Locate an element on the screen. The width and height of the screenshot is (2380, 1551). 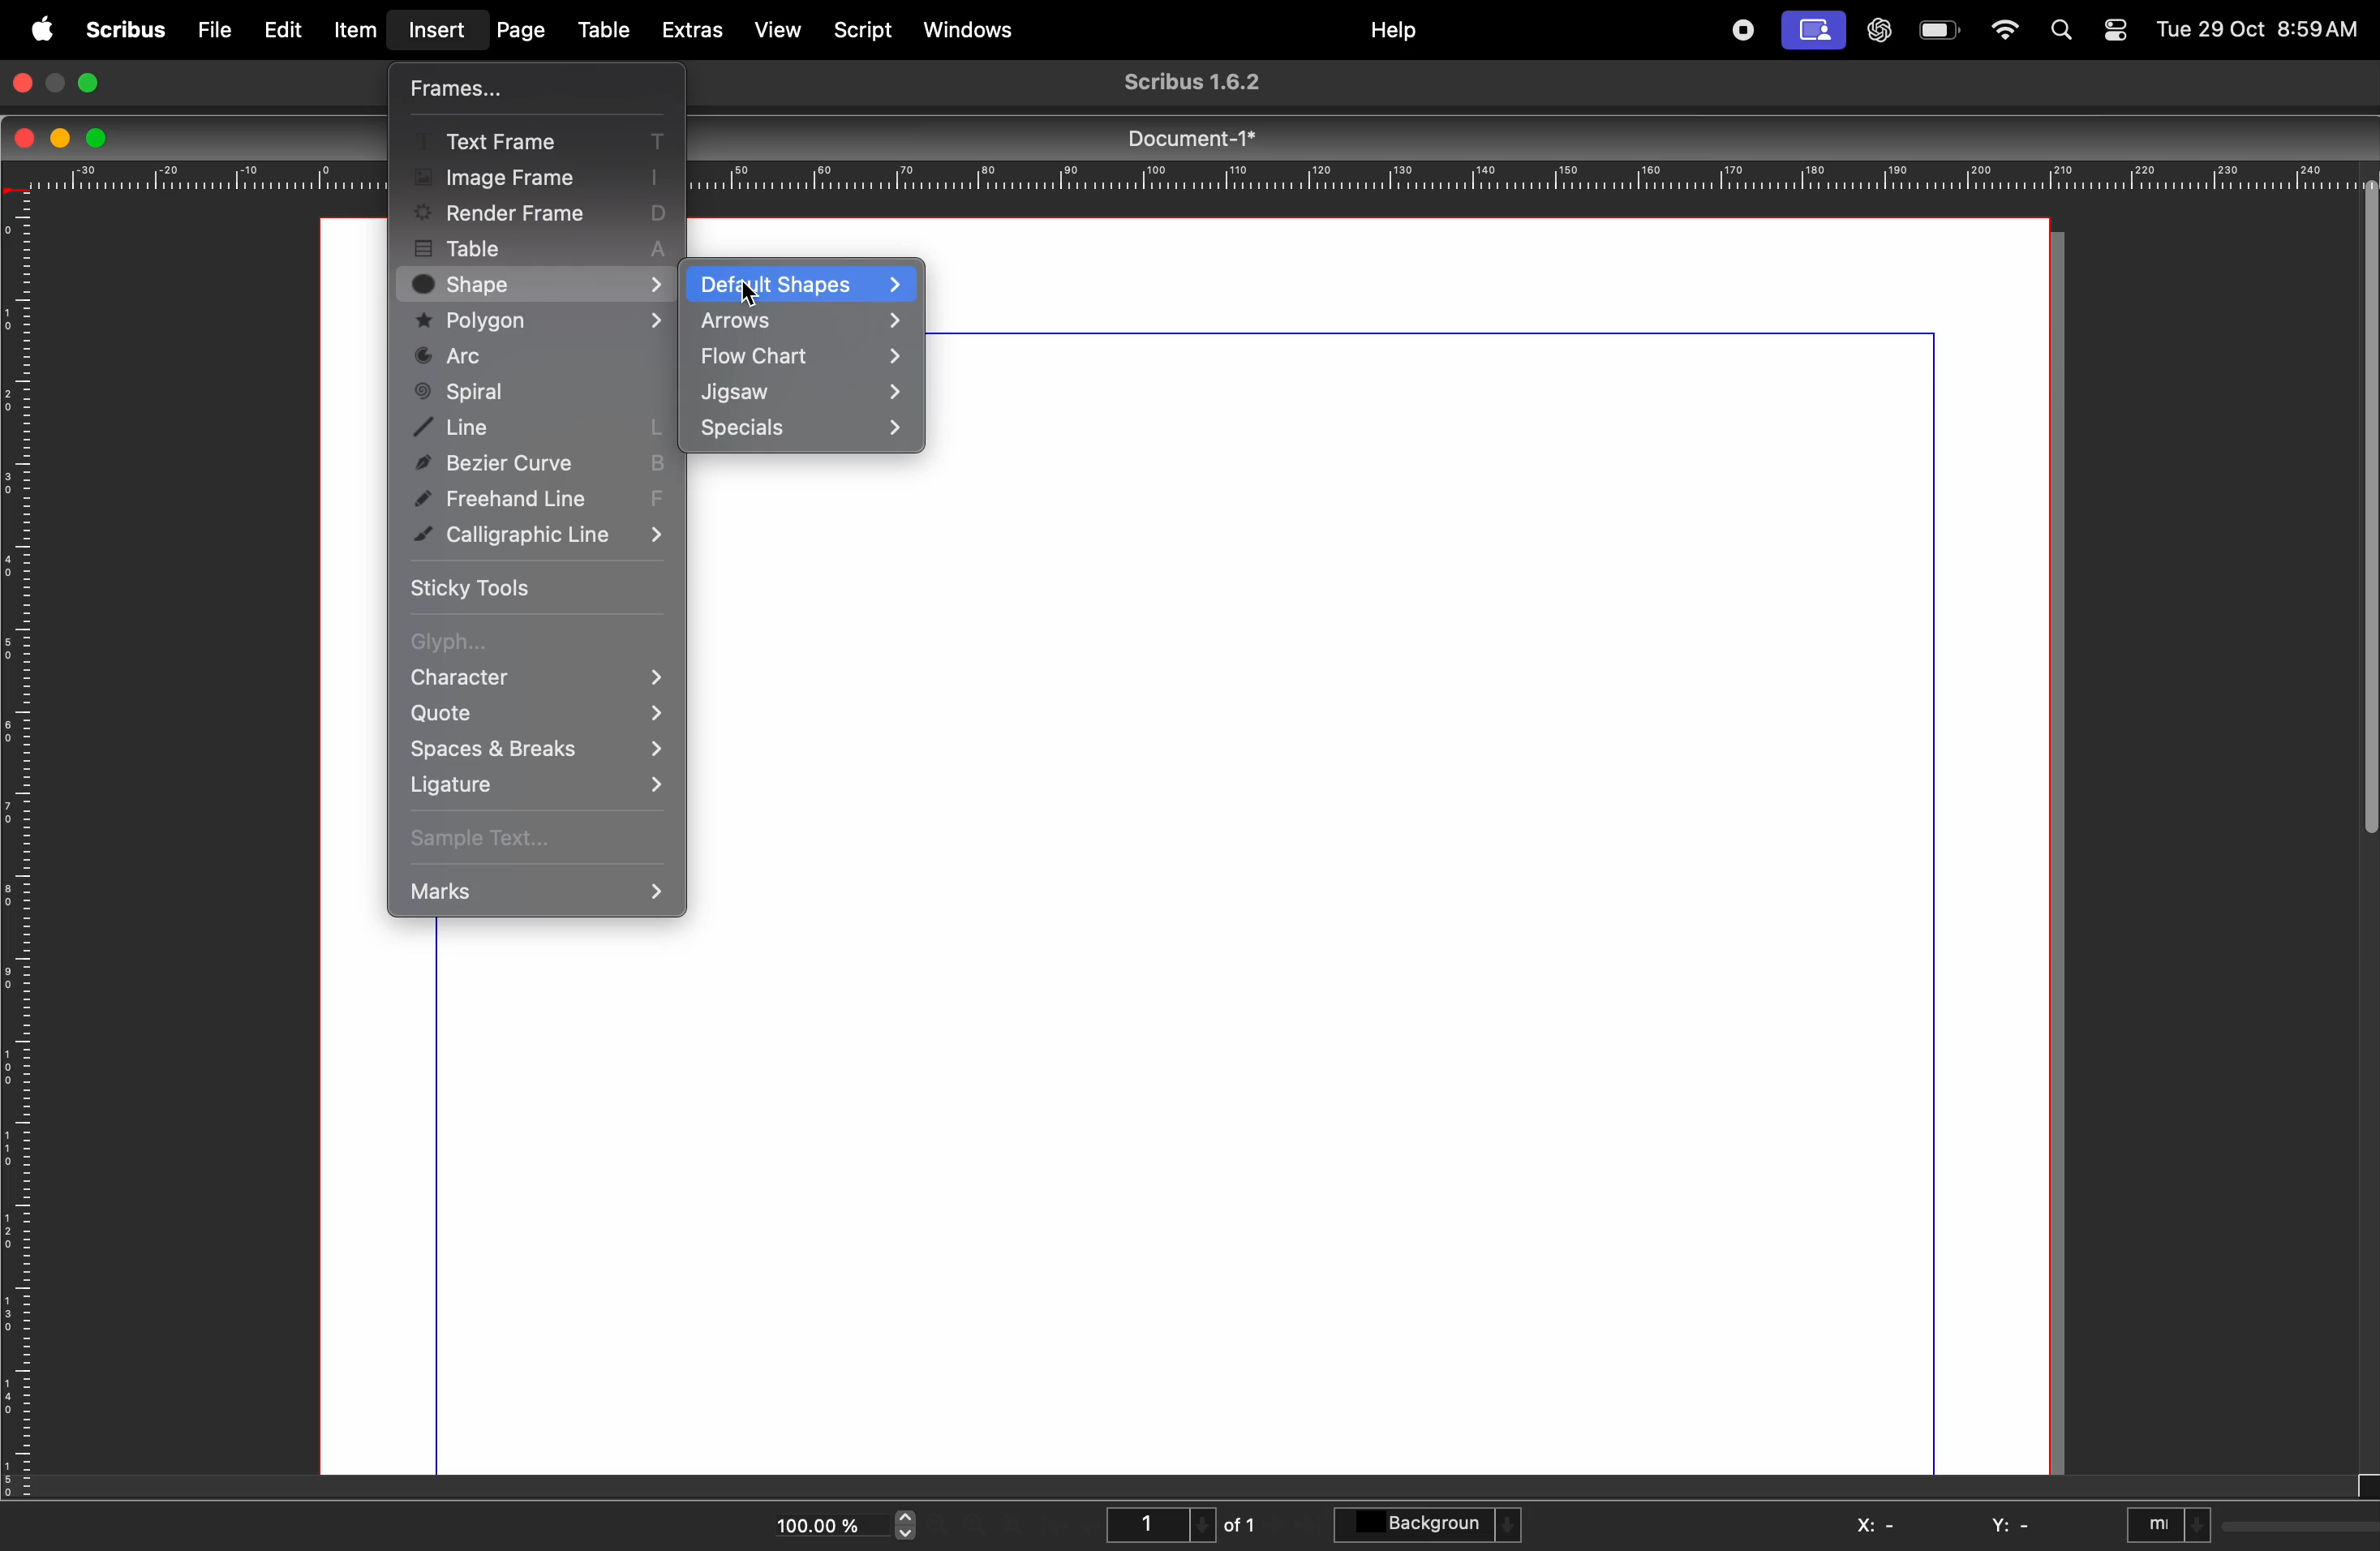
polygon is located at coordinates (542, 321).